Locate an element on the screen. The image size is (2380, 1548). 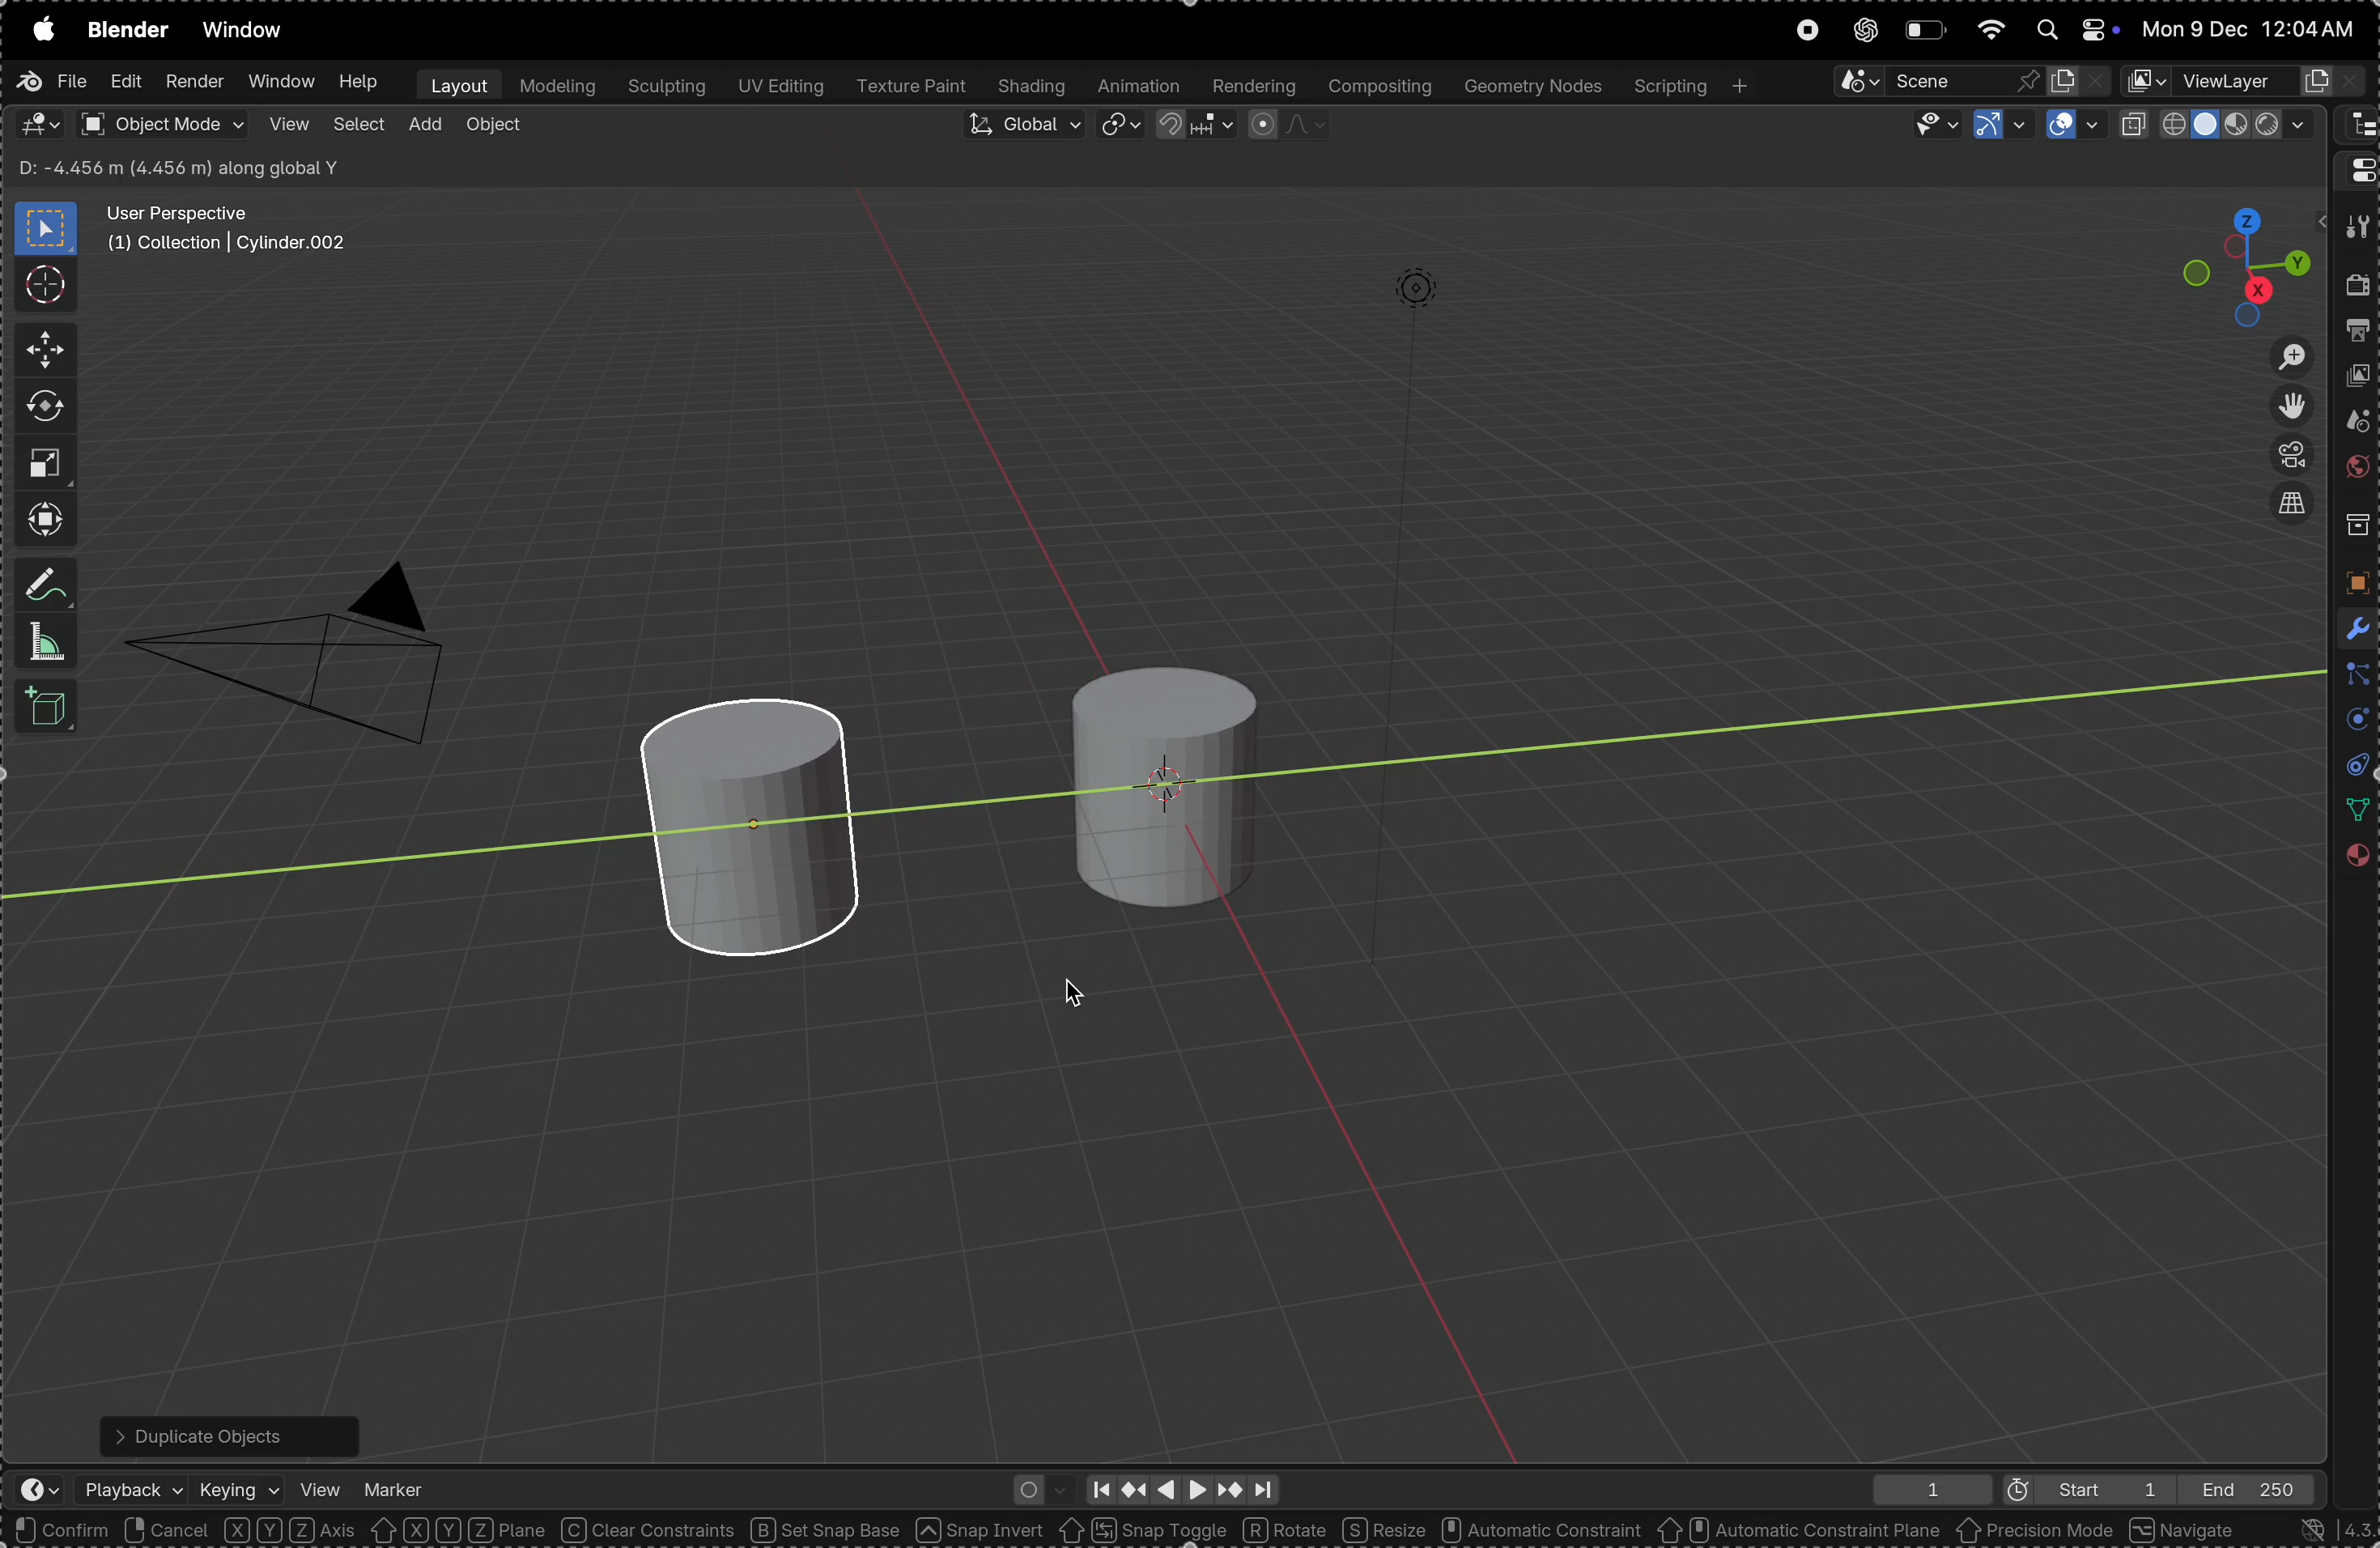
Pan view is located at coordinates (239, 1530).